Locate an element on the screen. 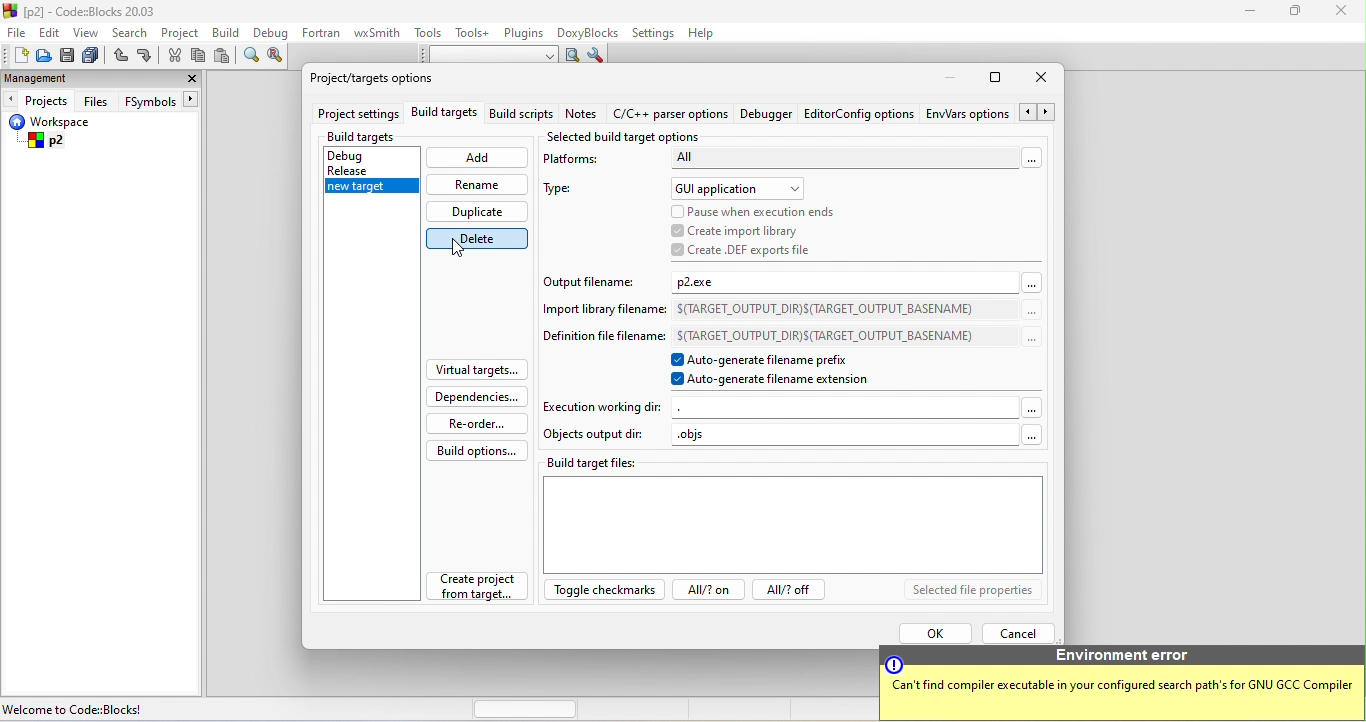  debug is located at coordinates (272, 35).